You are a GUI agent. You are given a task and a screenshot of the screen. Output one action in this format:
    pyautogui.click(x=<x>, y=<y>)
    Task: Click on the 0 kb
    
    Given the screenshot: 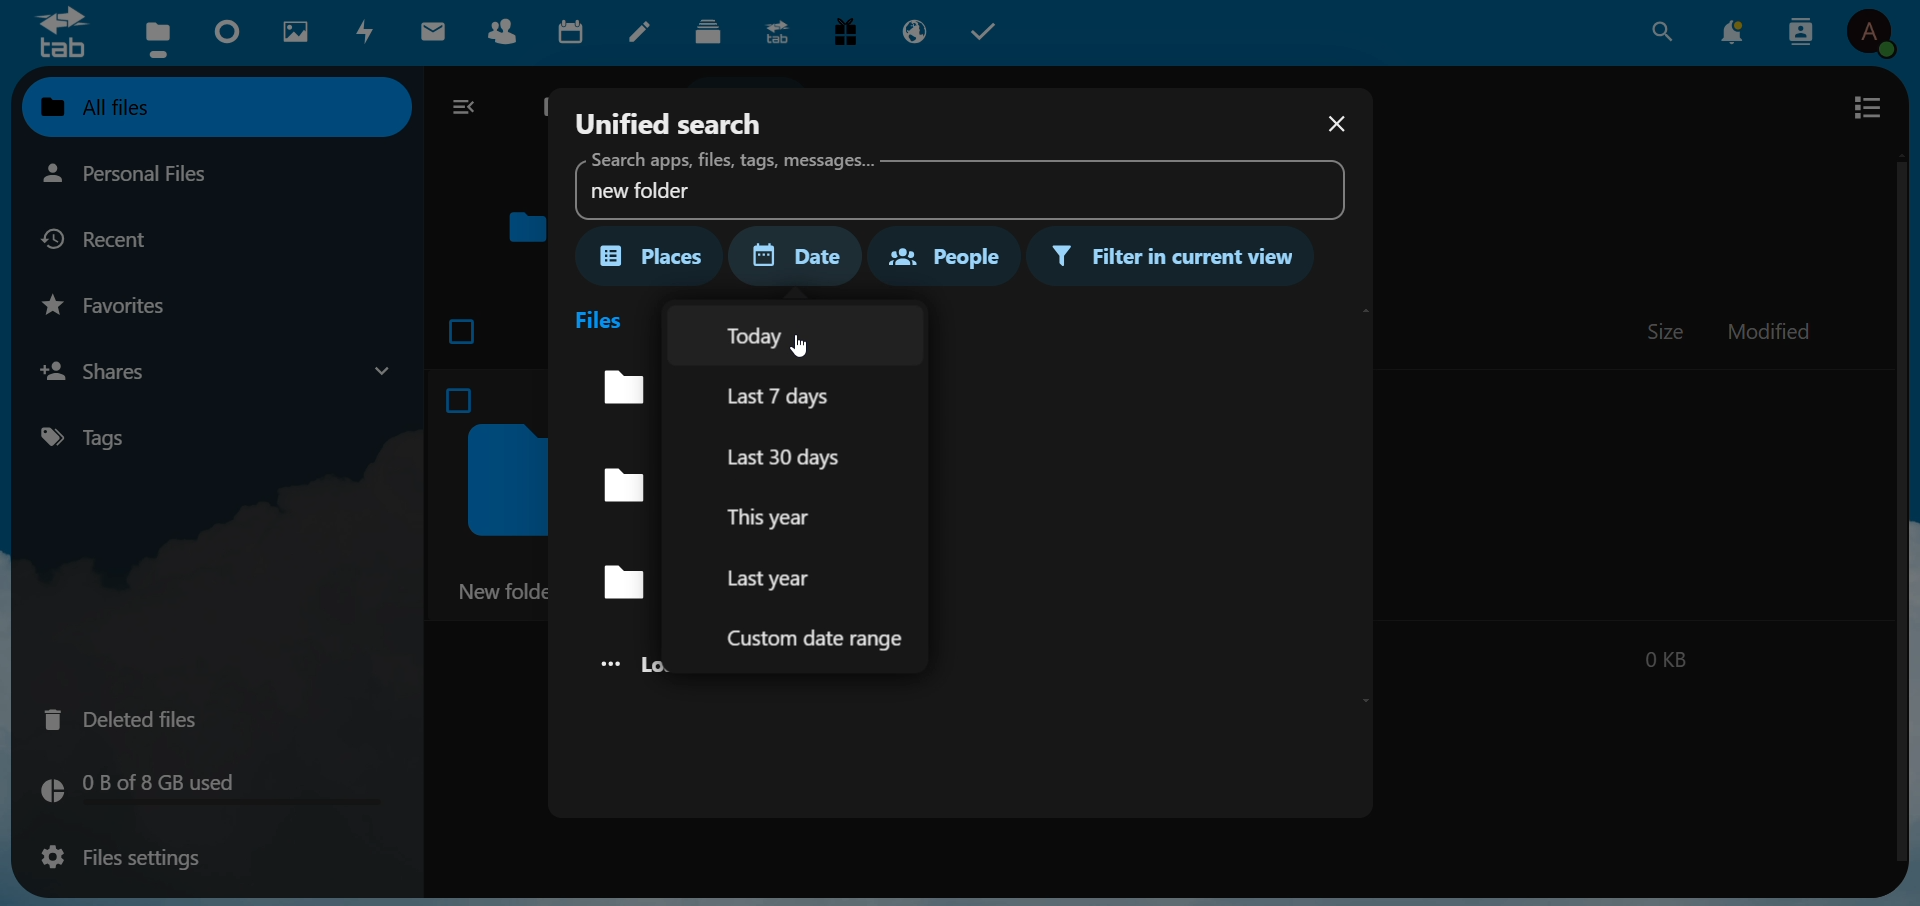 What is the action you would take?
    pyautogui.click(x=1664, y=656)
    